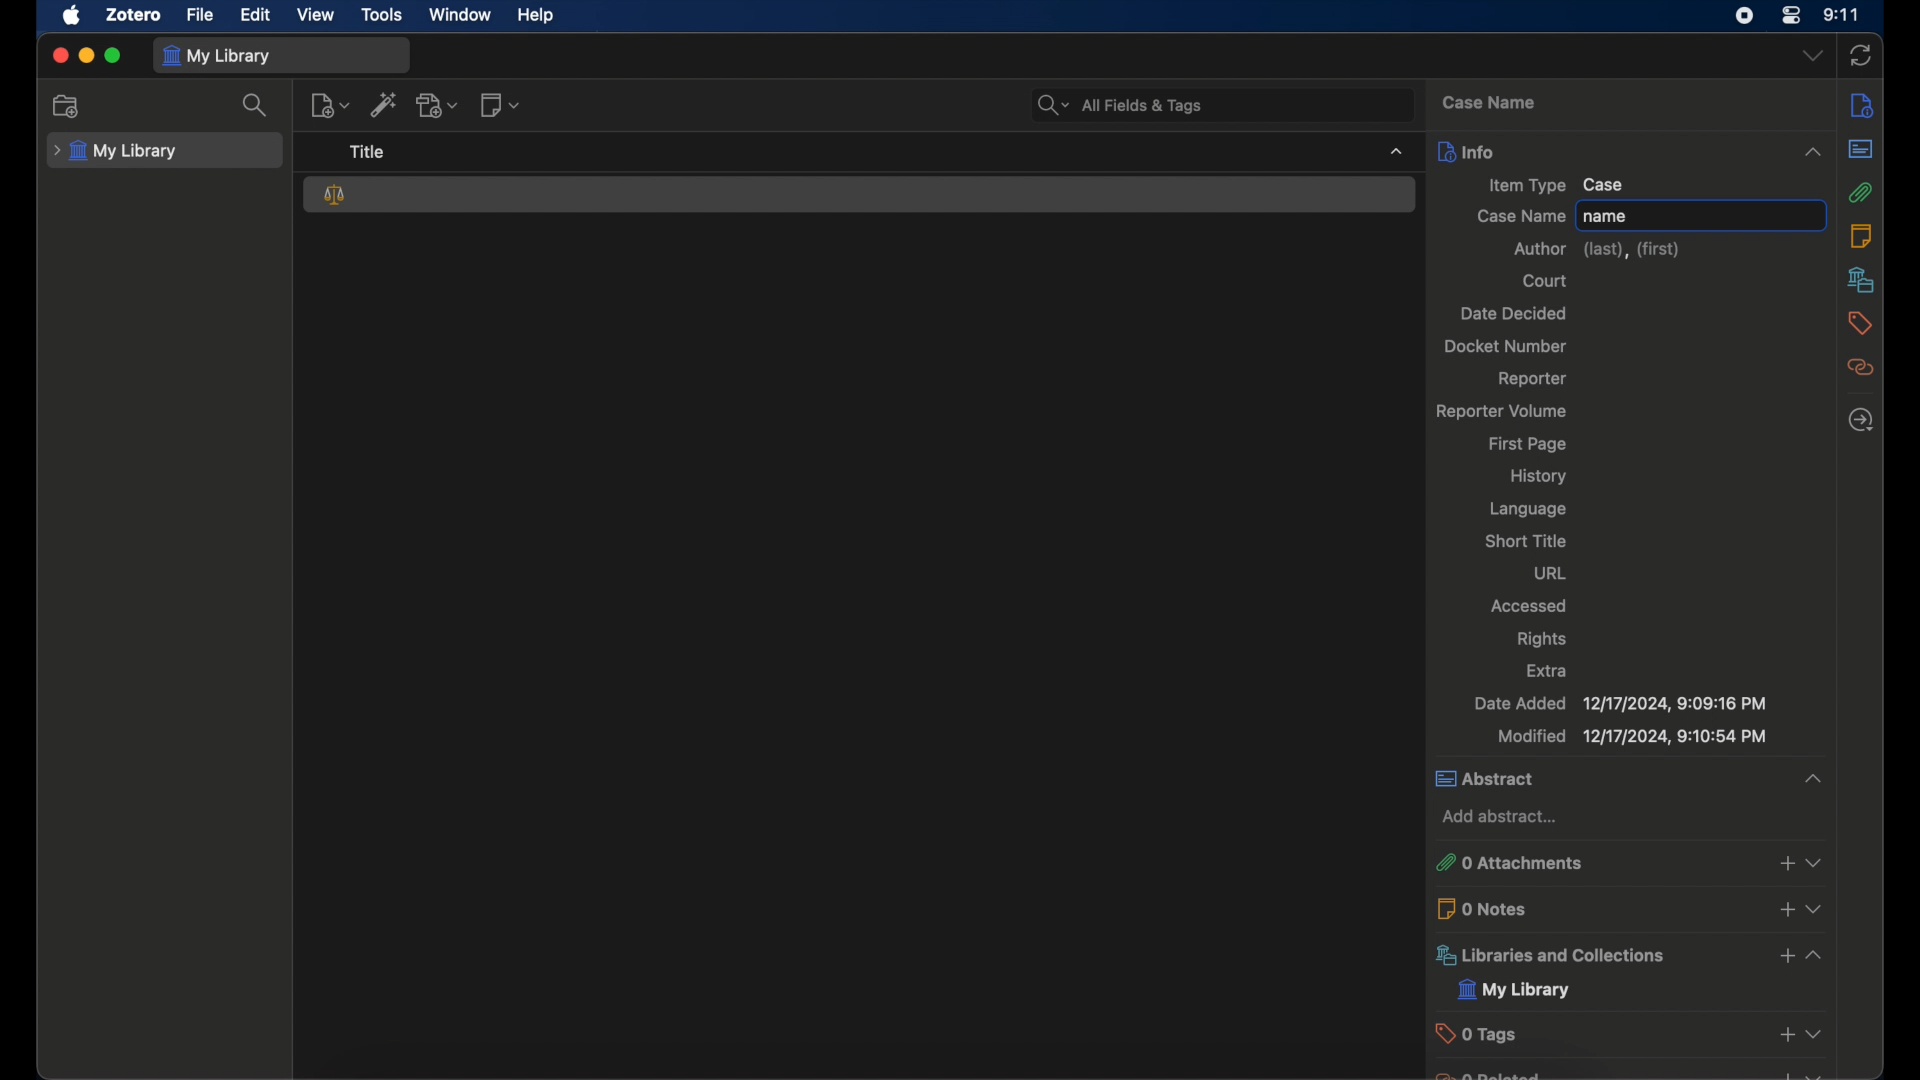  I want to click on language, so click(1531, 510).